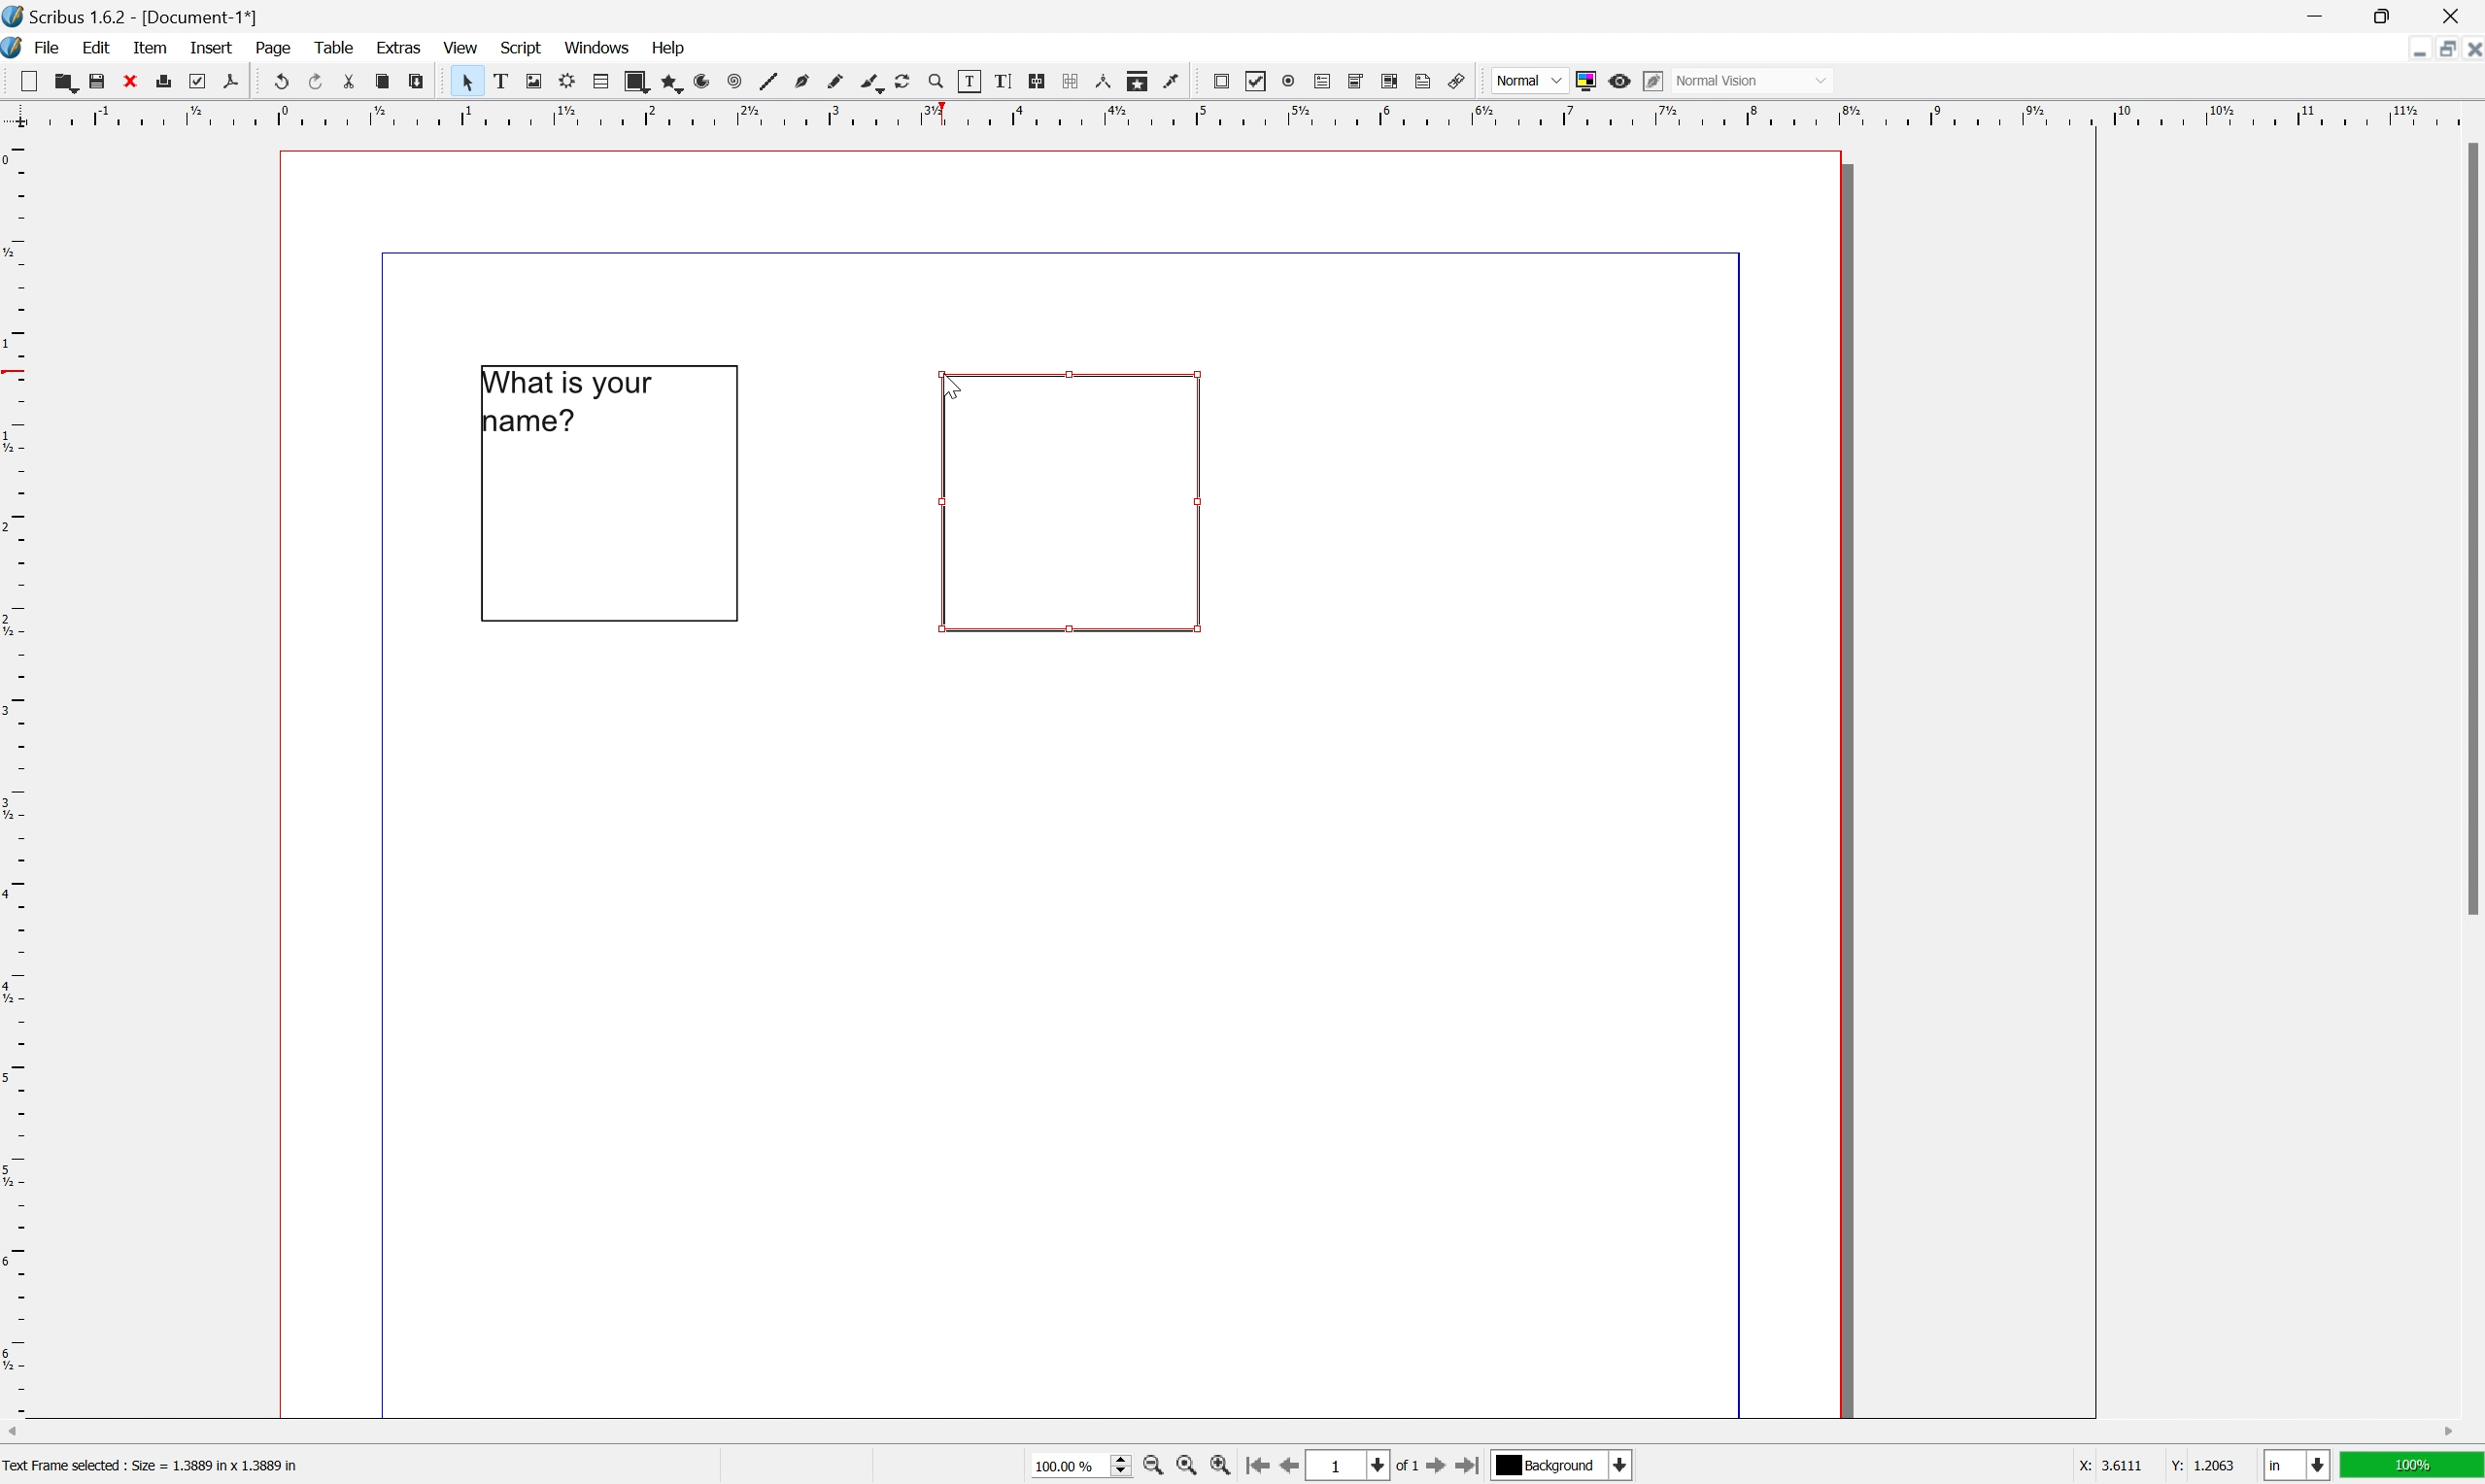 The height and width of the screenshot is (1484, 2485). What do you see at coordinates (166, 1466) in the screenshot?
I see `text frame selected, size = 1..389 inch x 1.3889 inch` at bounding box center [166, 1466].